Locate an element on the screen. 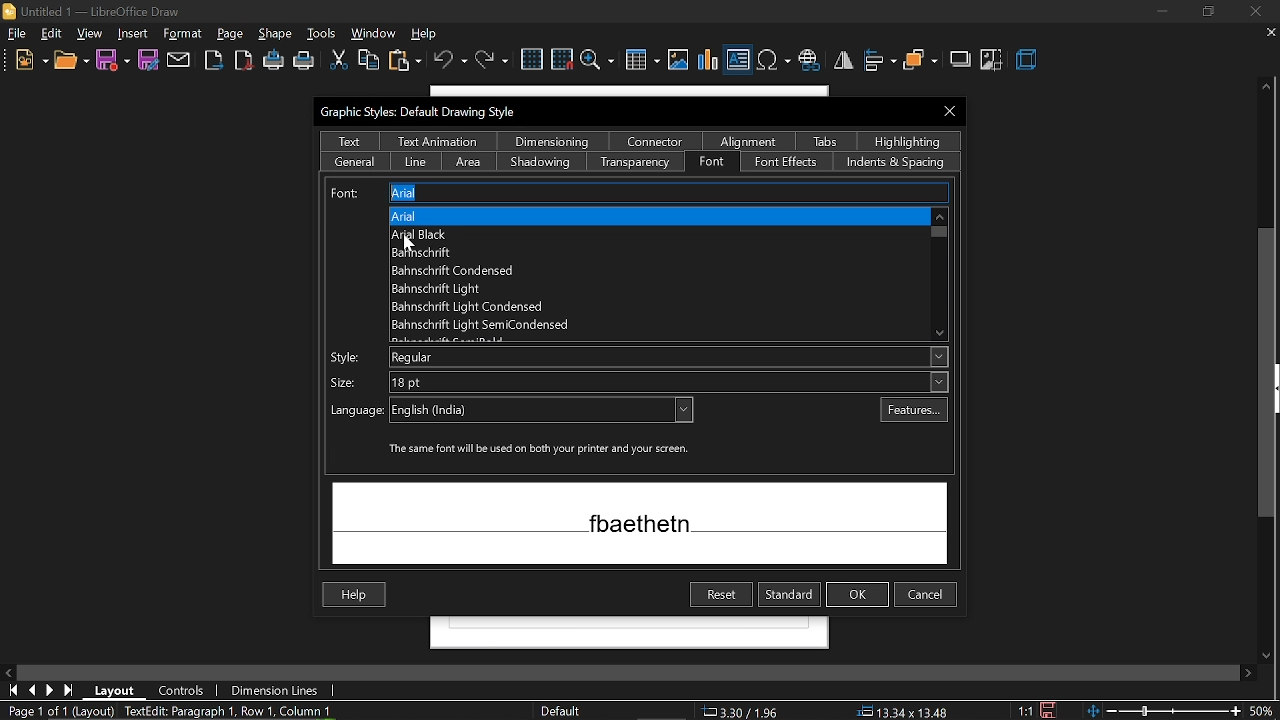 The height and width of the screenshot is (720, 1280). restore down is located at coordinates (1211, 11).